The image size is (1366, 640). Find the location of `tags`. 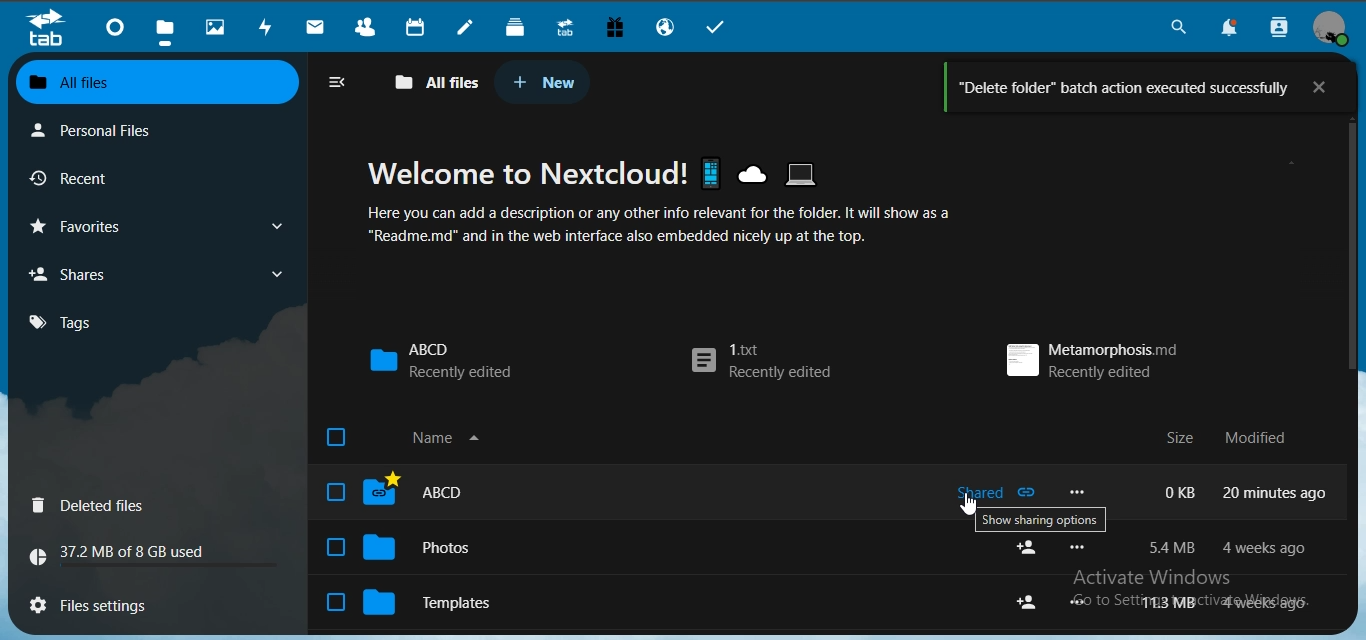

tags is located at coordinates (86, 322).